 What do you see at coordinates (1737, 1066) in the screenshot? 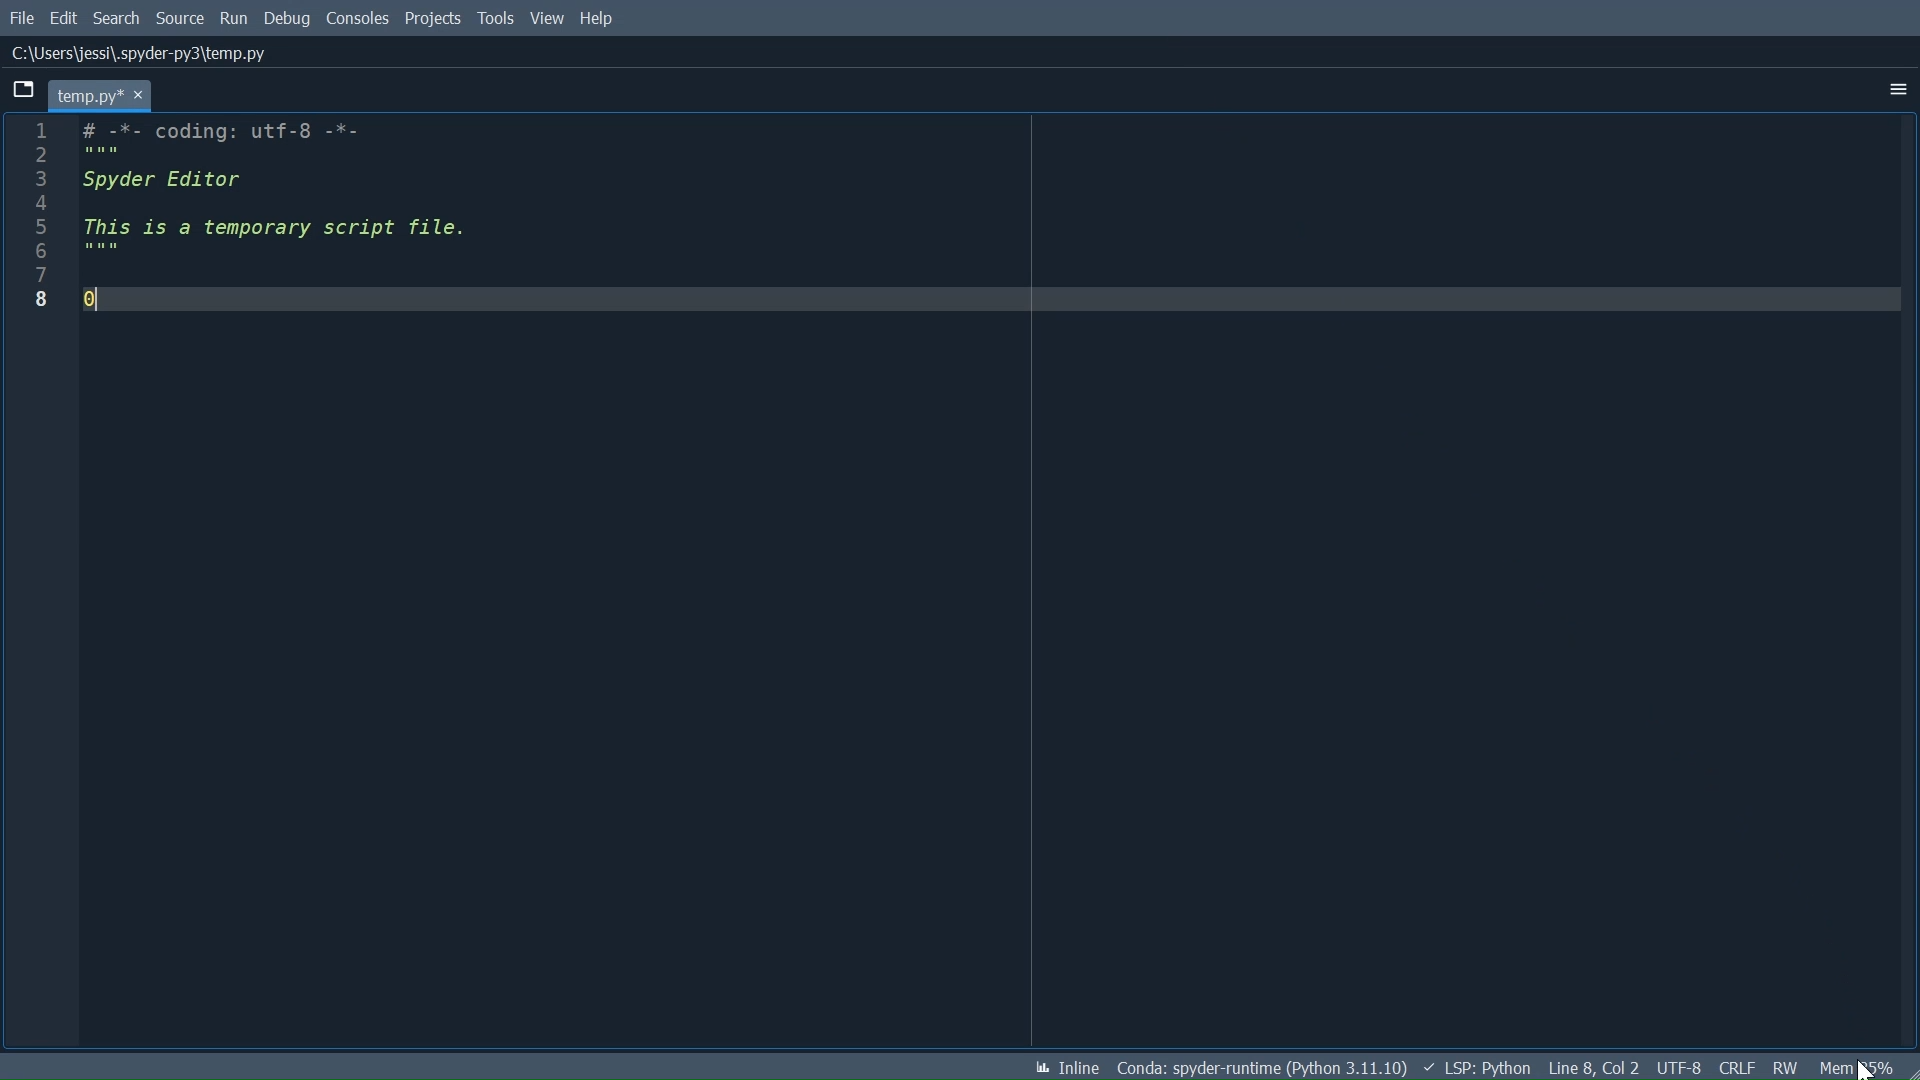
I see `File EQL Status` at bounding box center [1737, 1066].